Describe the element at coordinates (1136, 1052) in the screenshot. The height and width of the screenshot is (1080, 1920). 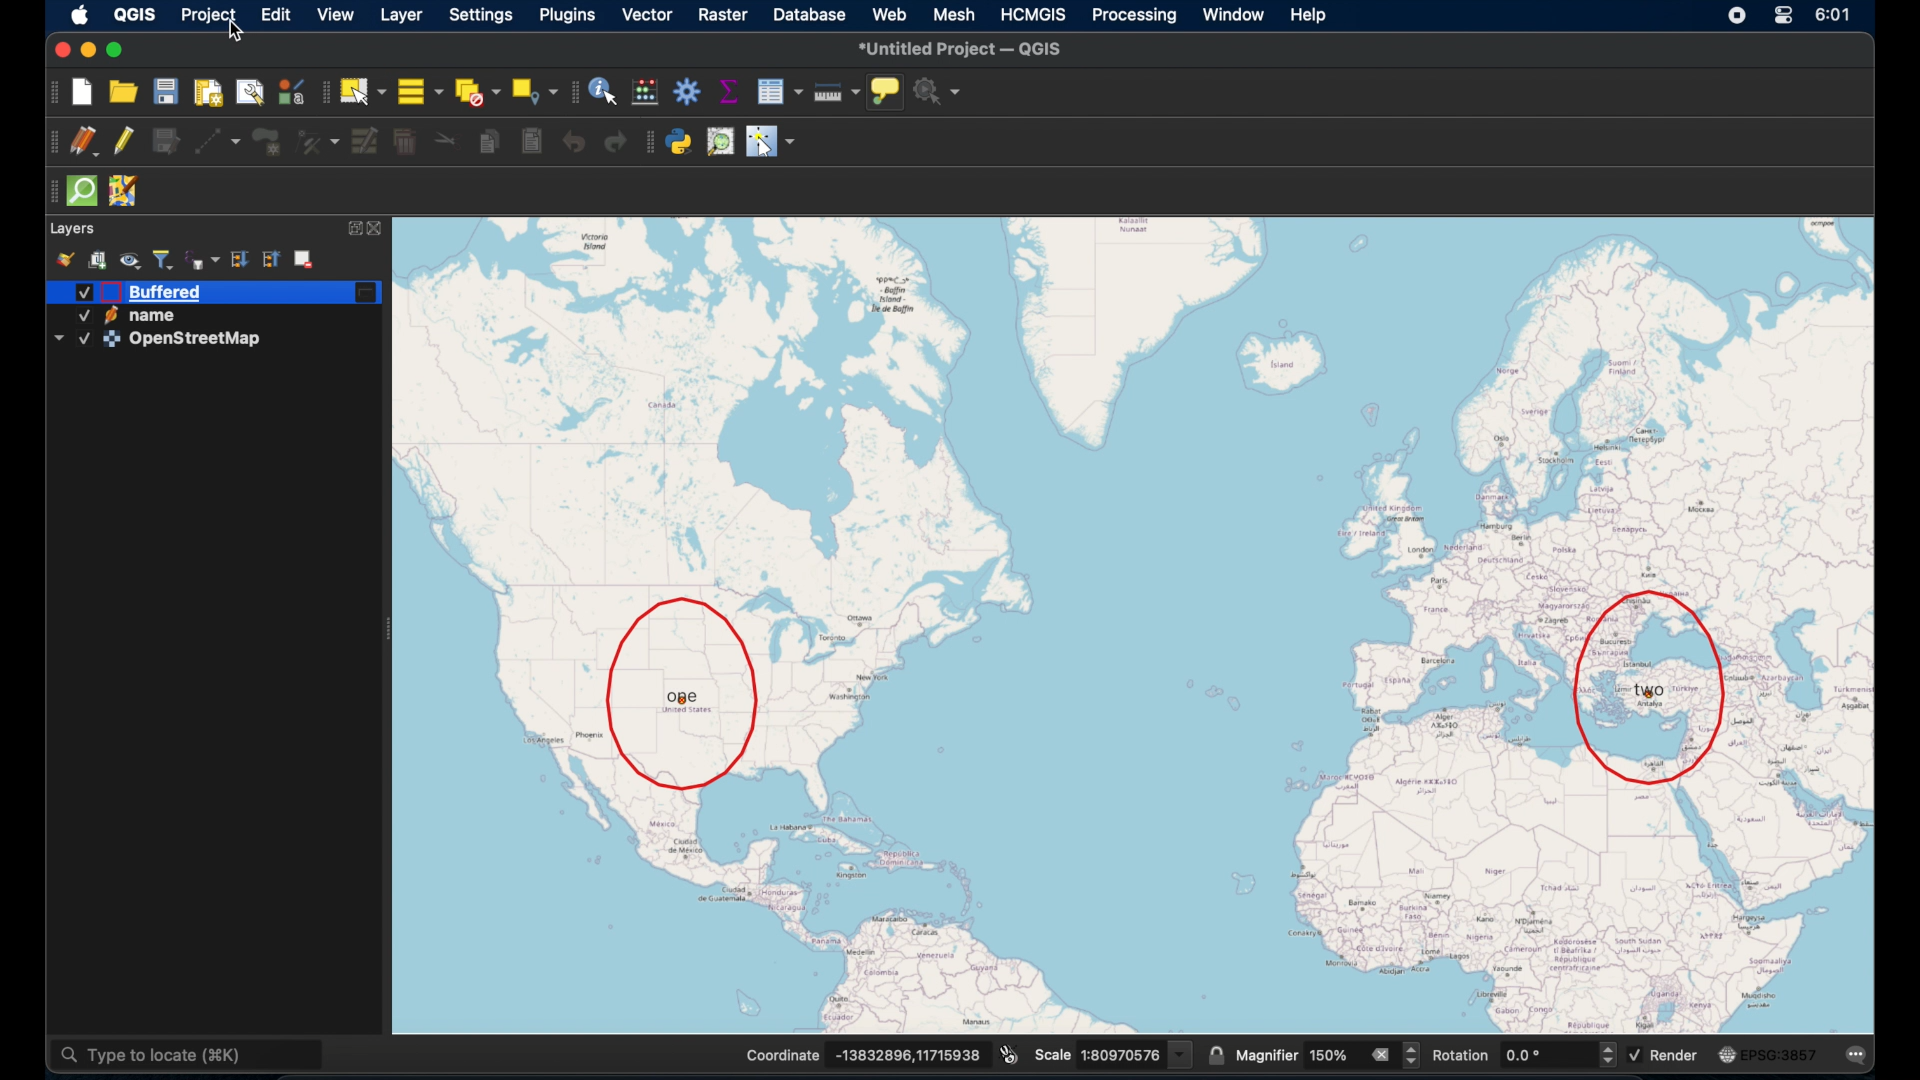
I see `scale value` at that location.